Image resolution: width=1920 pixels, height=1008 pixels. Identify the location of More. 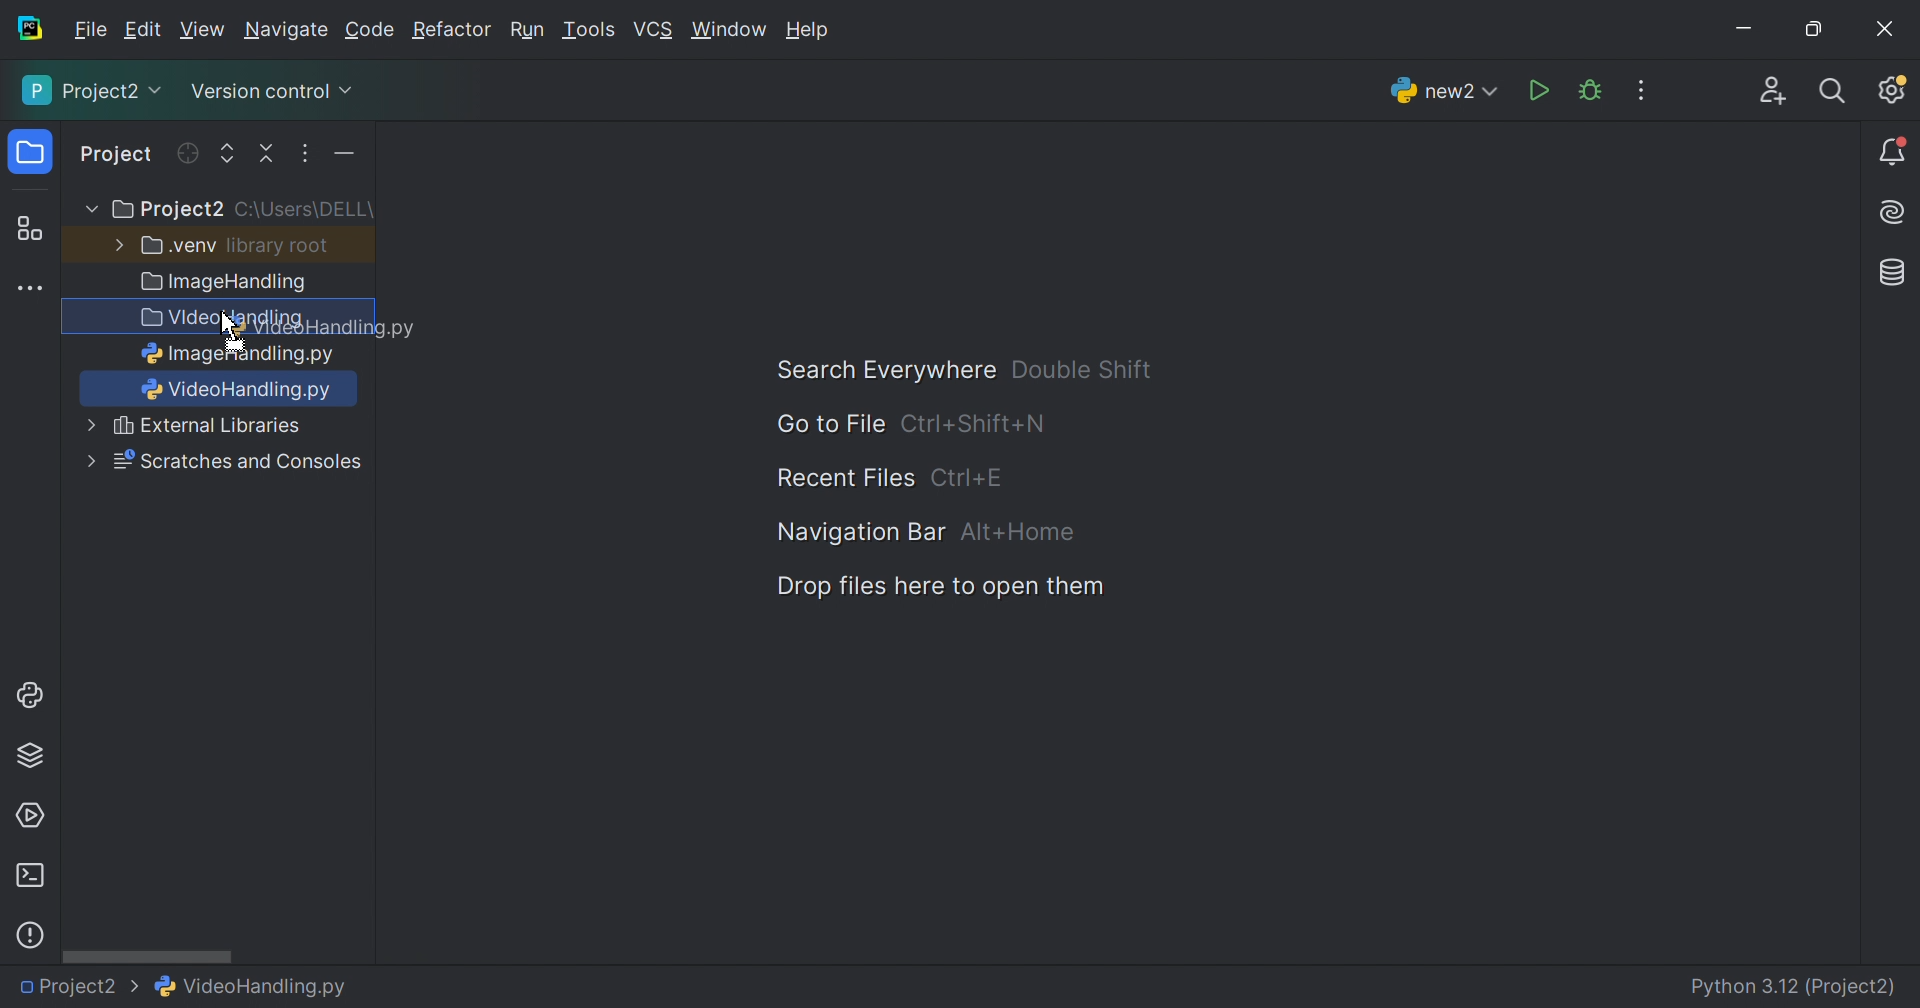
(115, 243).